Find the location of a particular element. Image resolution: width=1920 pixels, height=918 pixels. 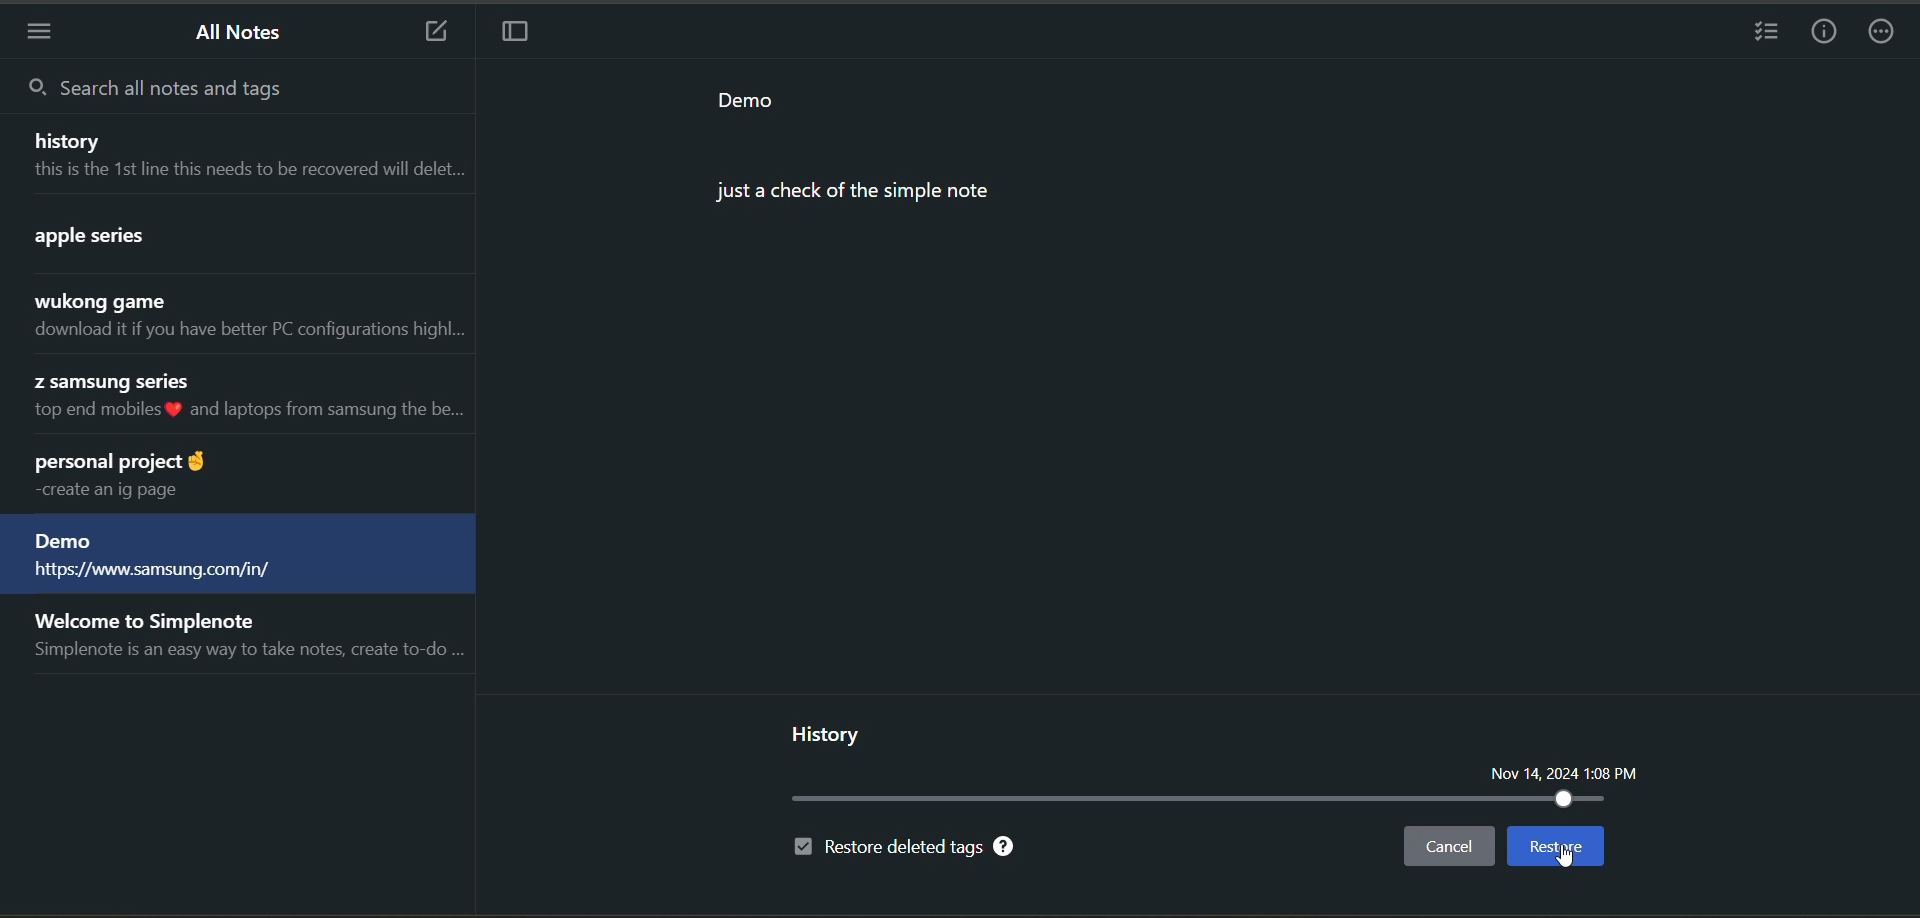

note title and preview is located at coordinates (246, 640).